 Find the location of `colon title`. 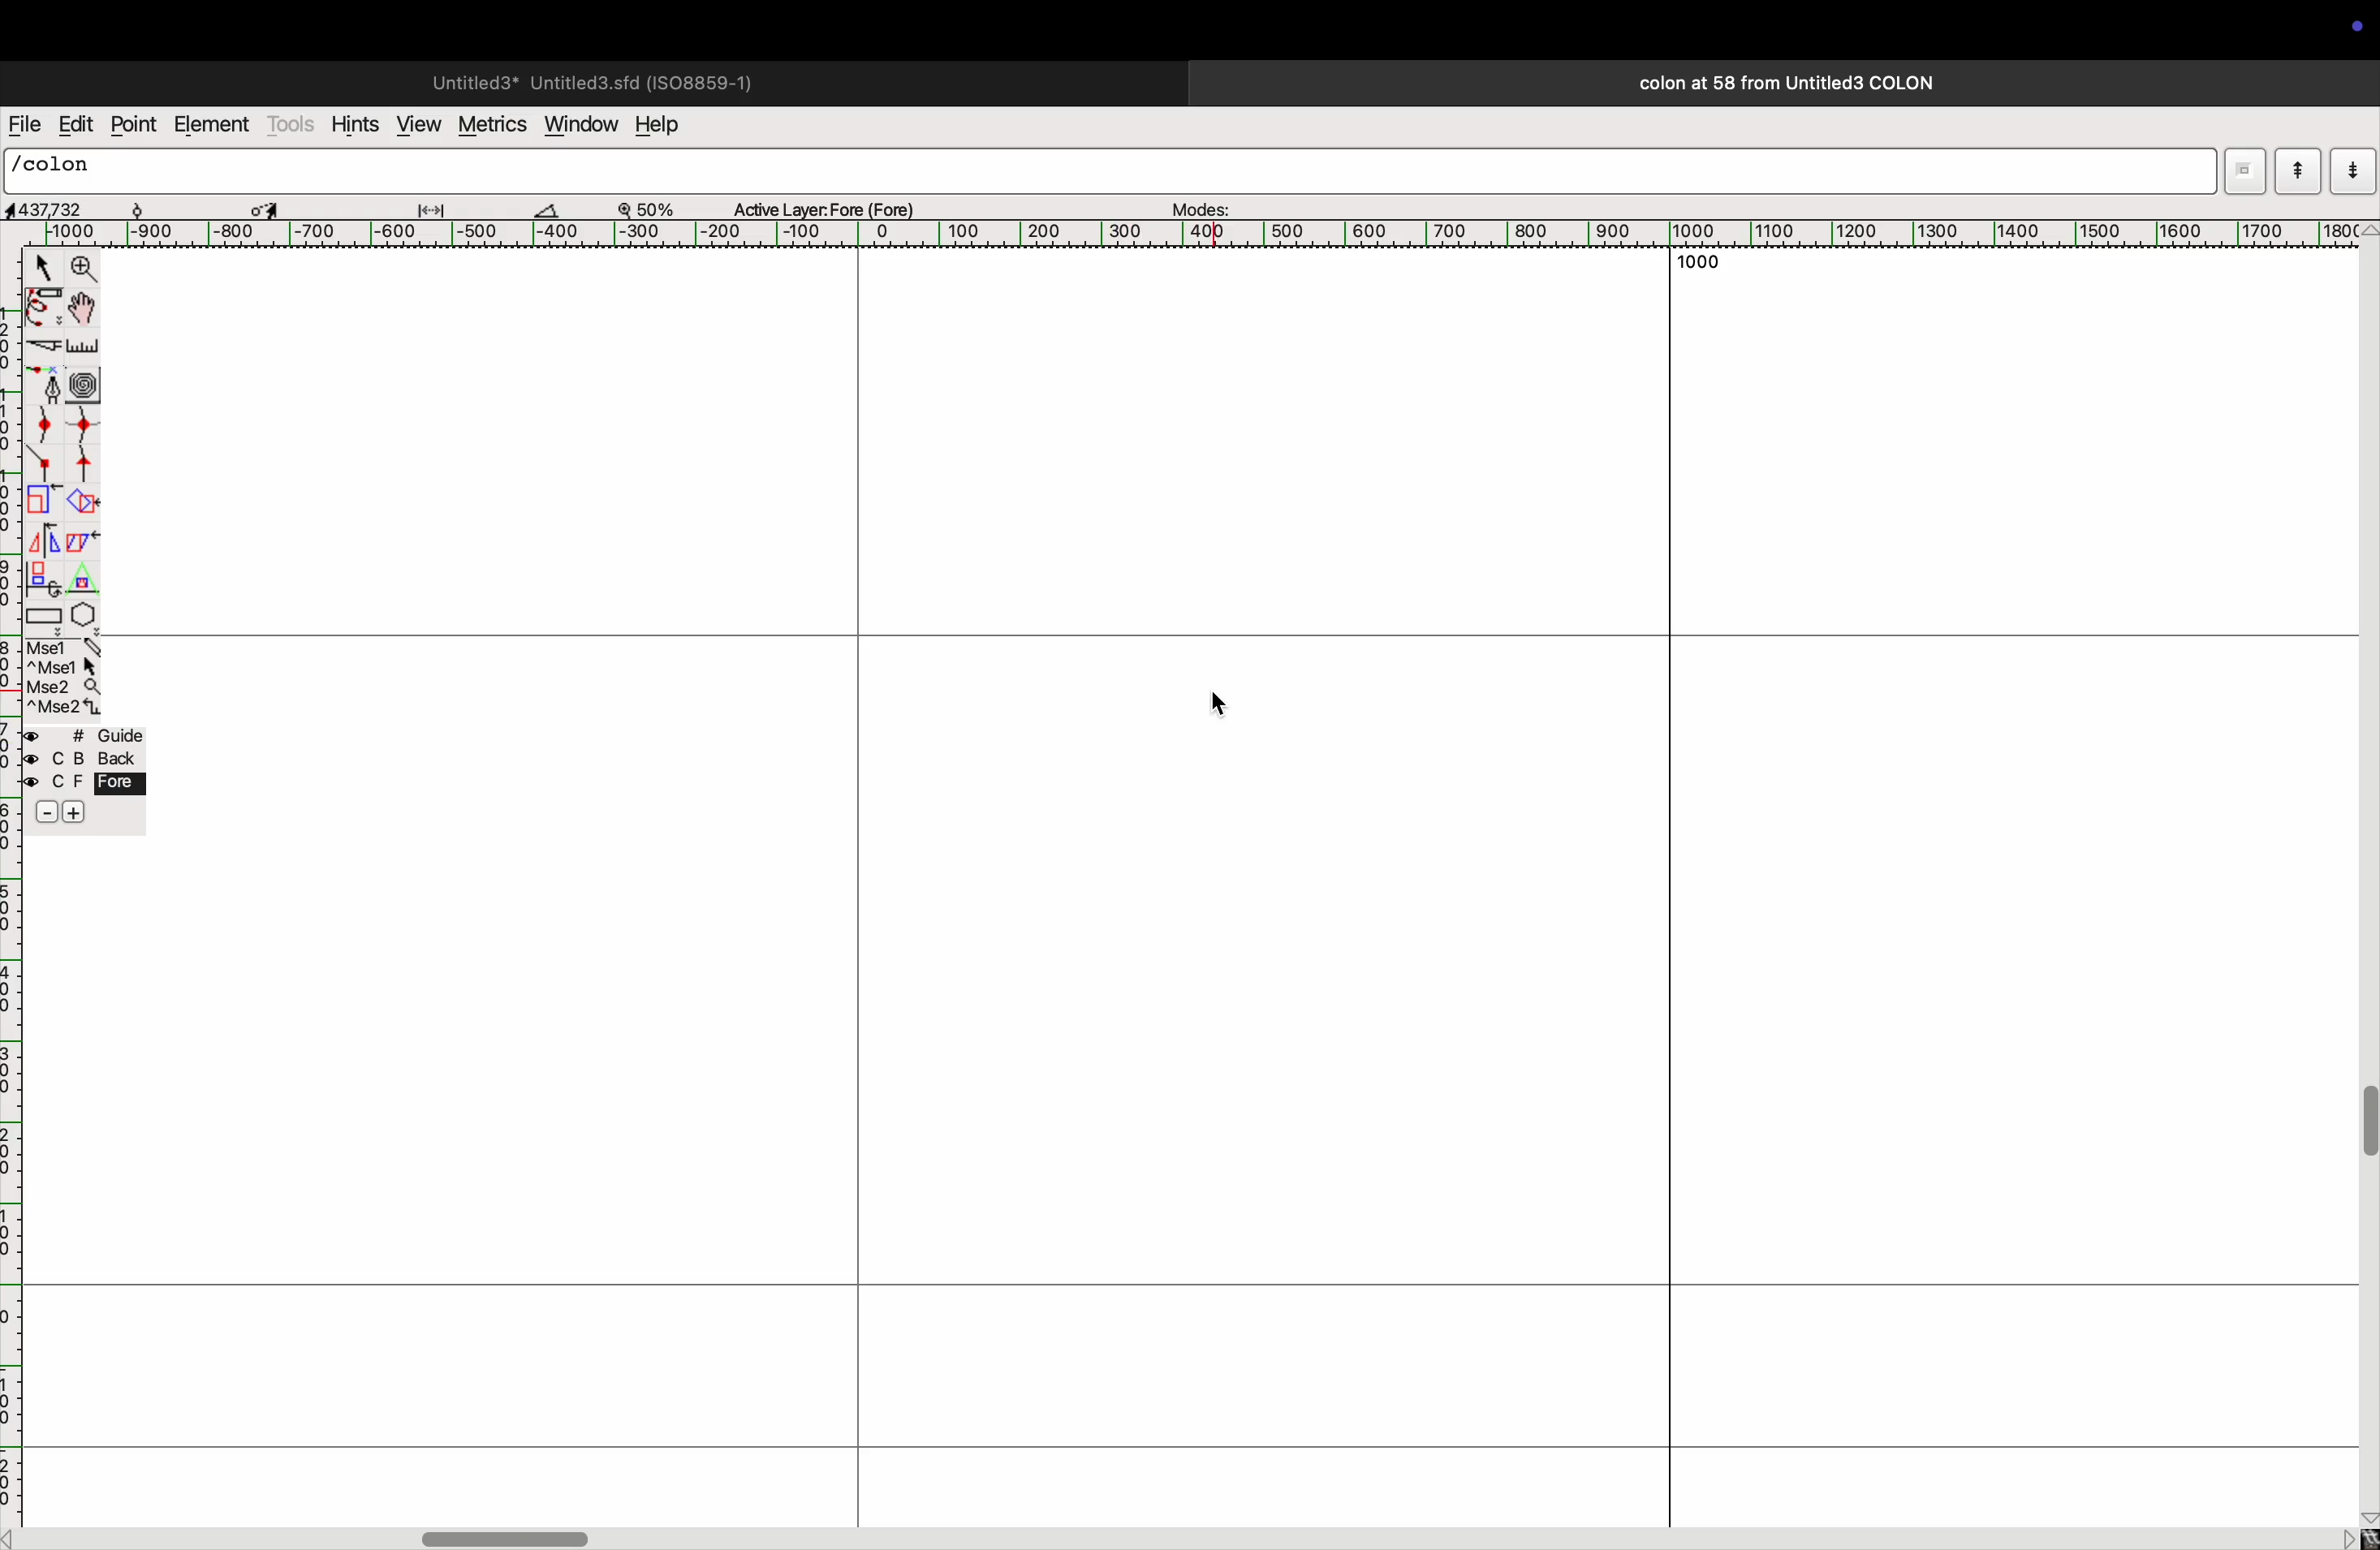

colon title is located at coordinates (1778, 83).